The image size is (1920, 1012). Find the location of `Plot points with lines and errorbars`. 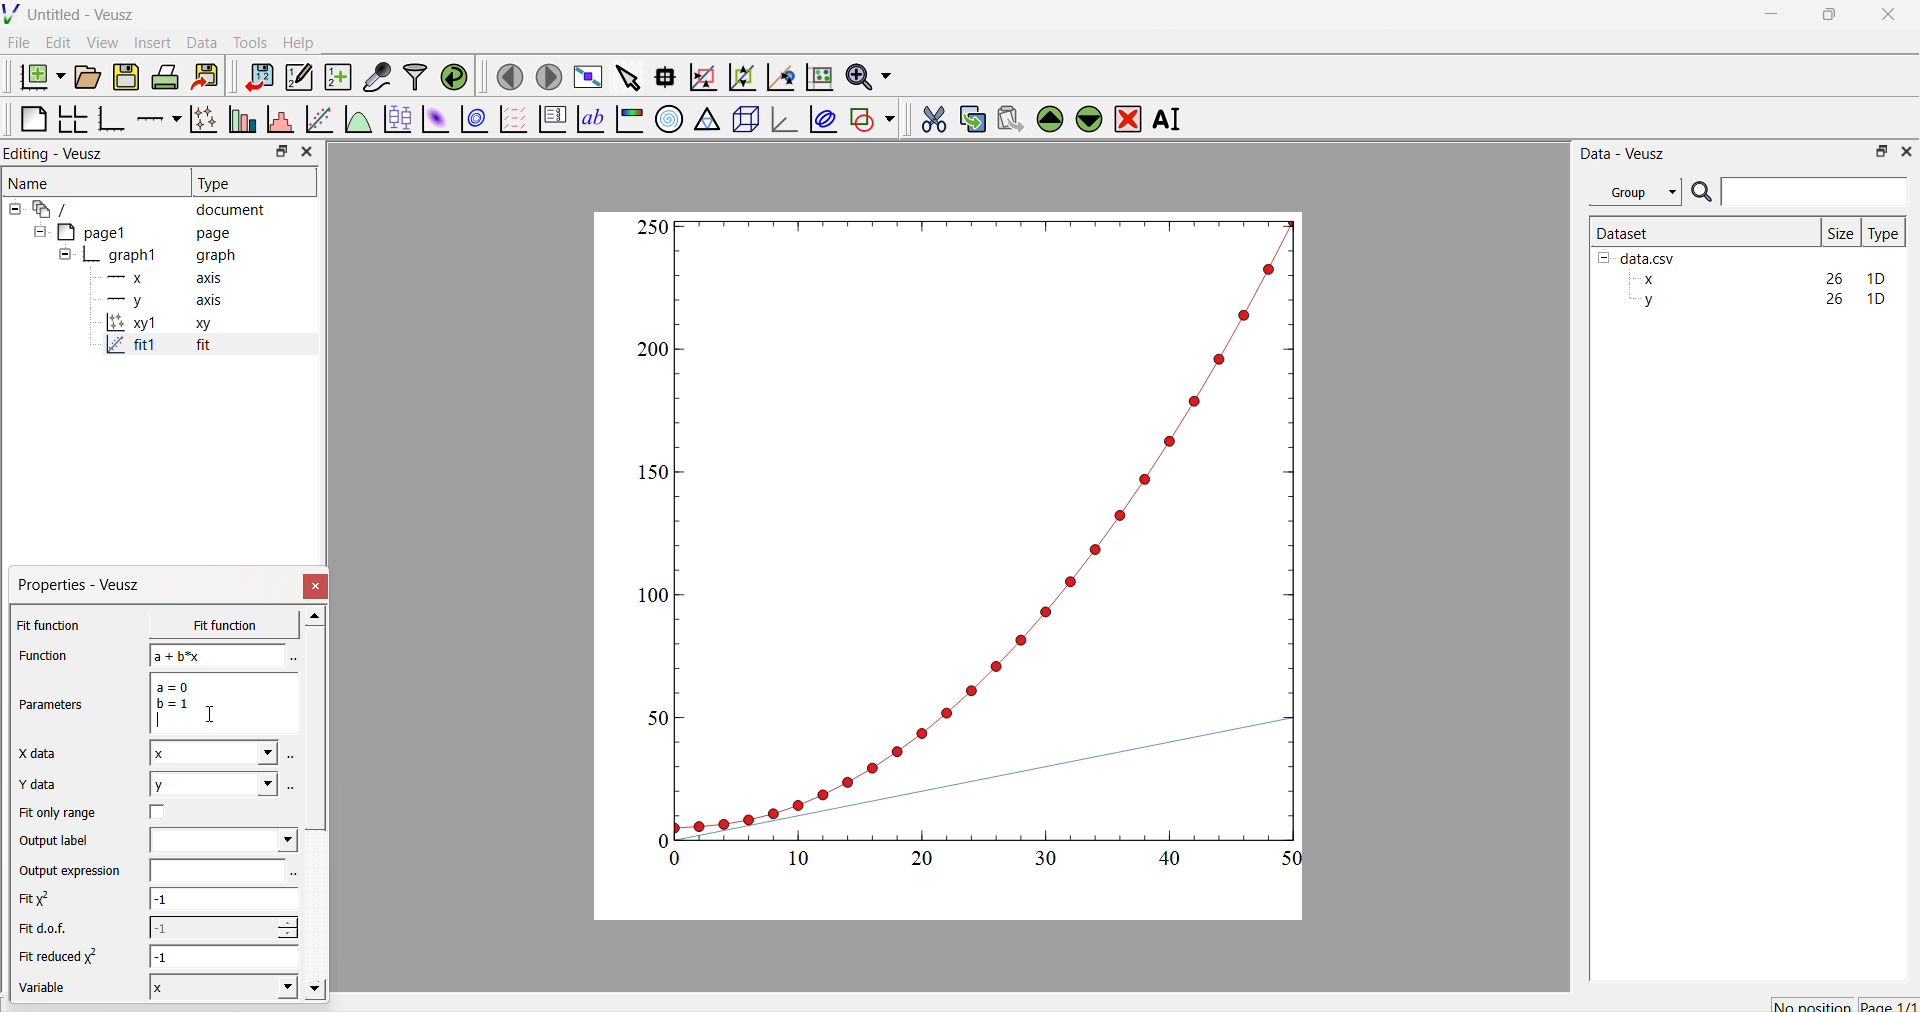

Plot points with lines and errorbars is located at coordinates (201, 119).